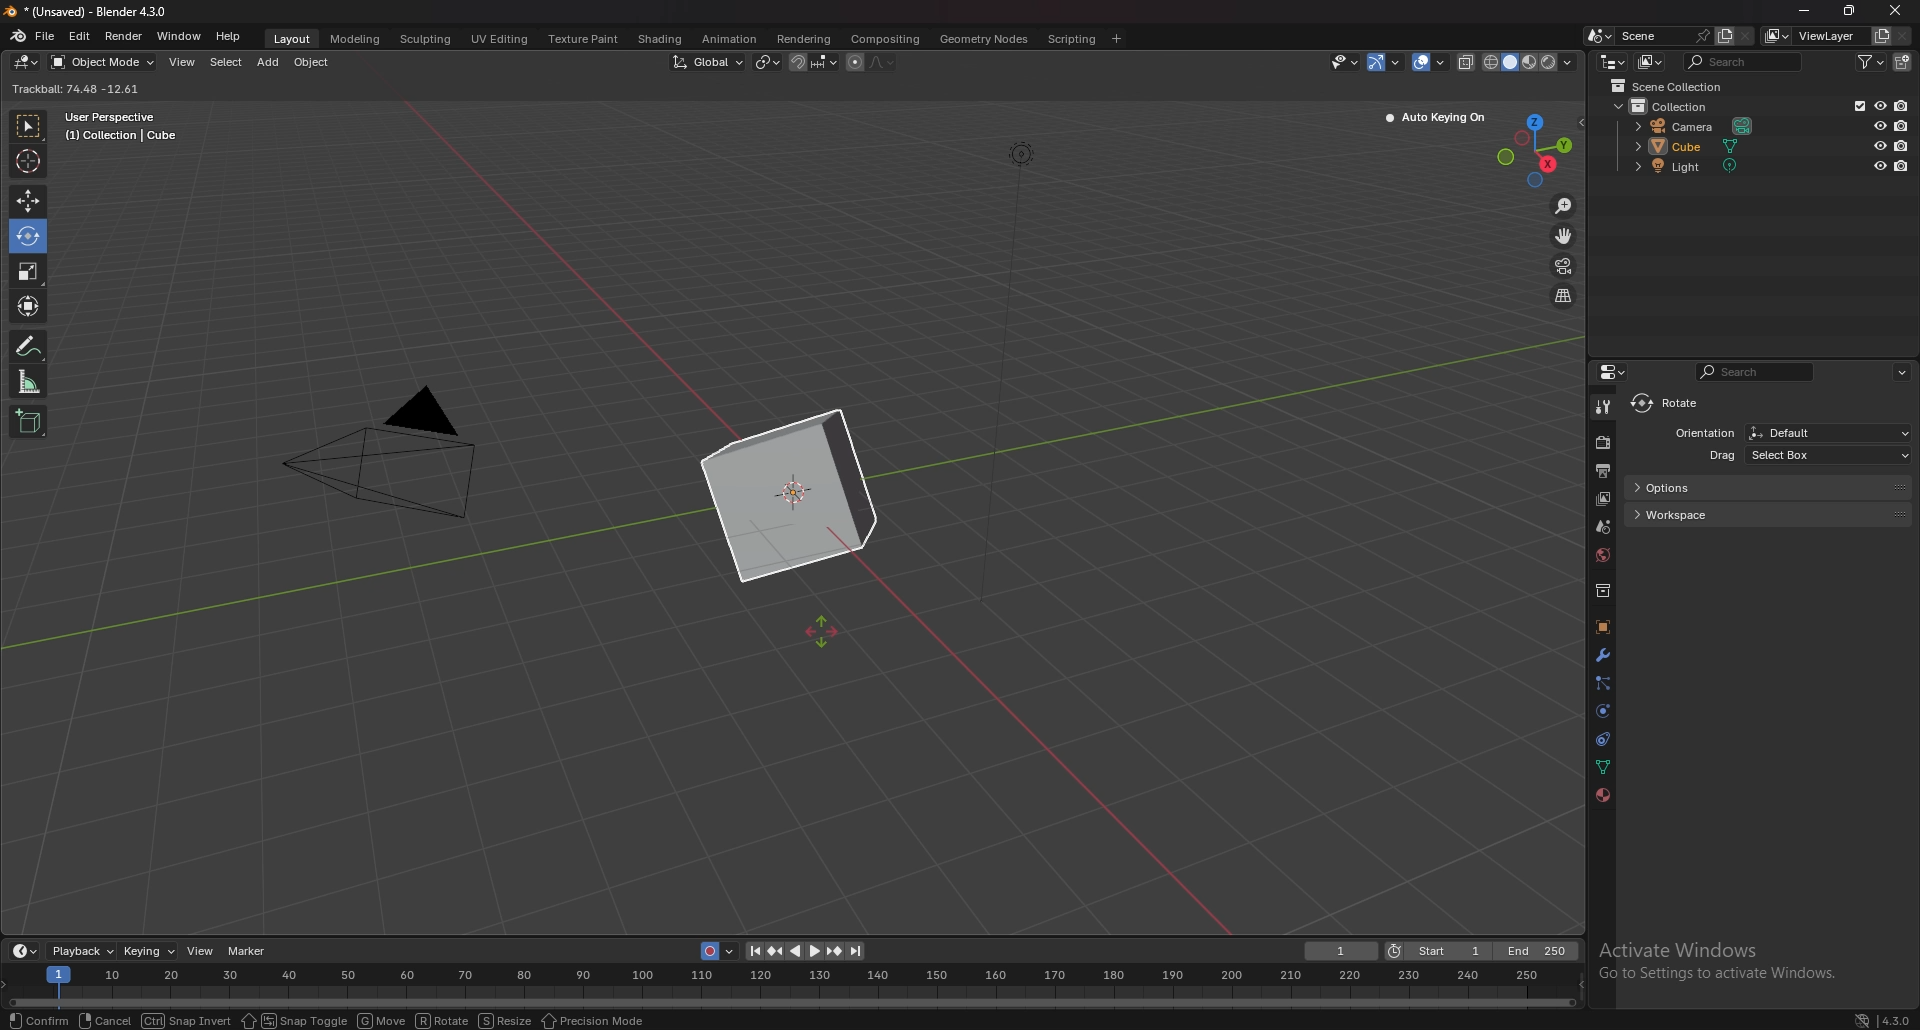 The image size is (1920, 1030). Describe the element at coordinates (399, 455) in the screenshot. I see `camera` at that location.